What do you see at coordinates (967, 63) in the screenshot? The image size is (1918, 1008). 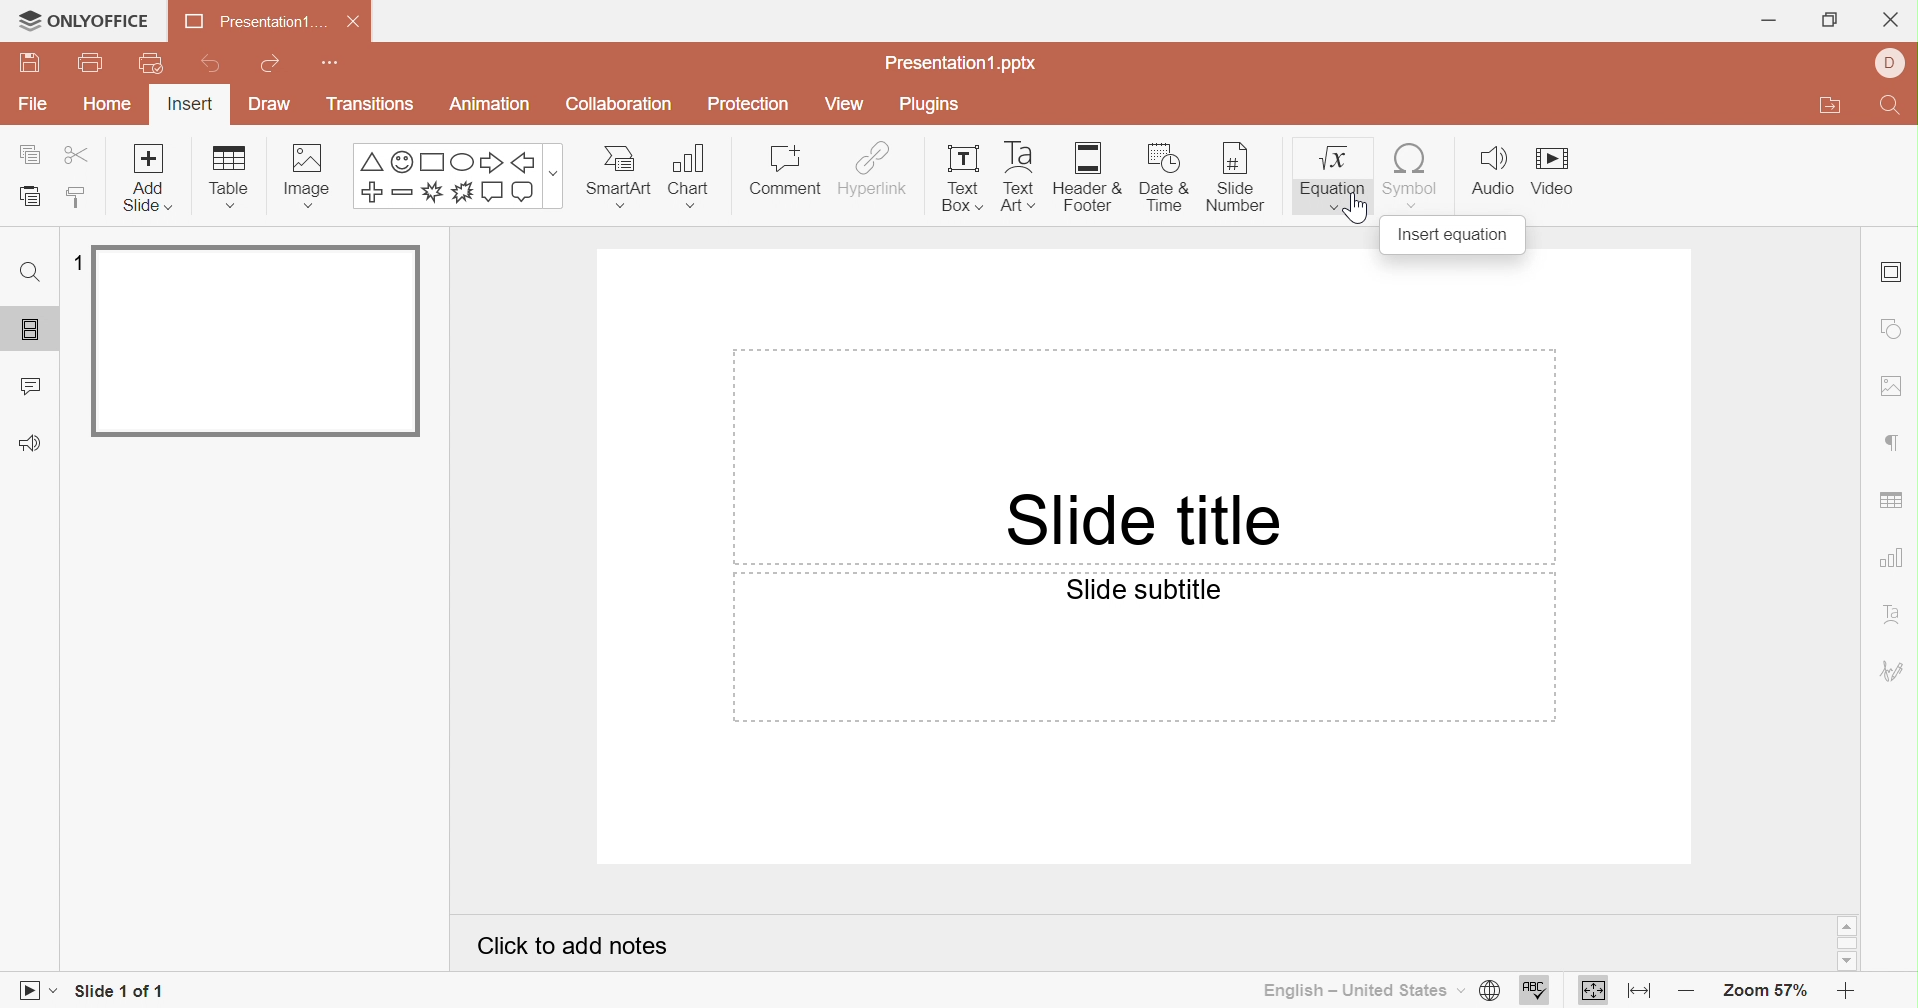 I see `Presentation.pptx` at bounding box center [967, 63].